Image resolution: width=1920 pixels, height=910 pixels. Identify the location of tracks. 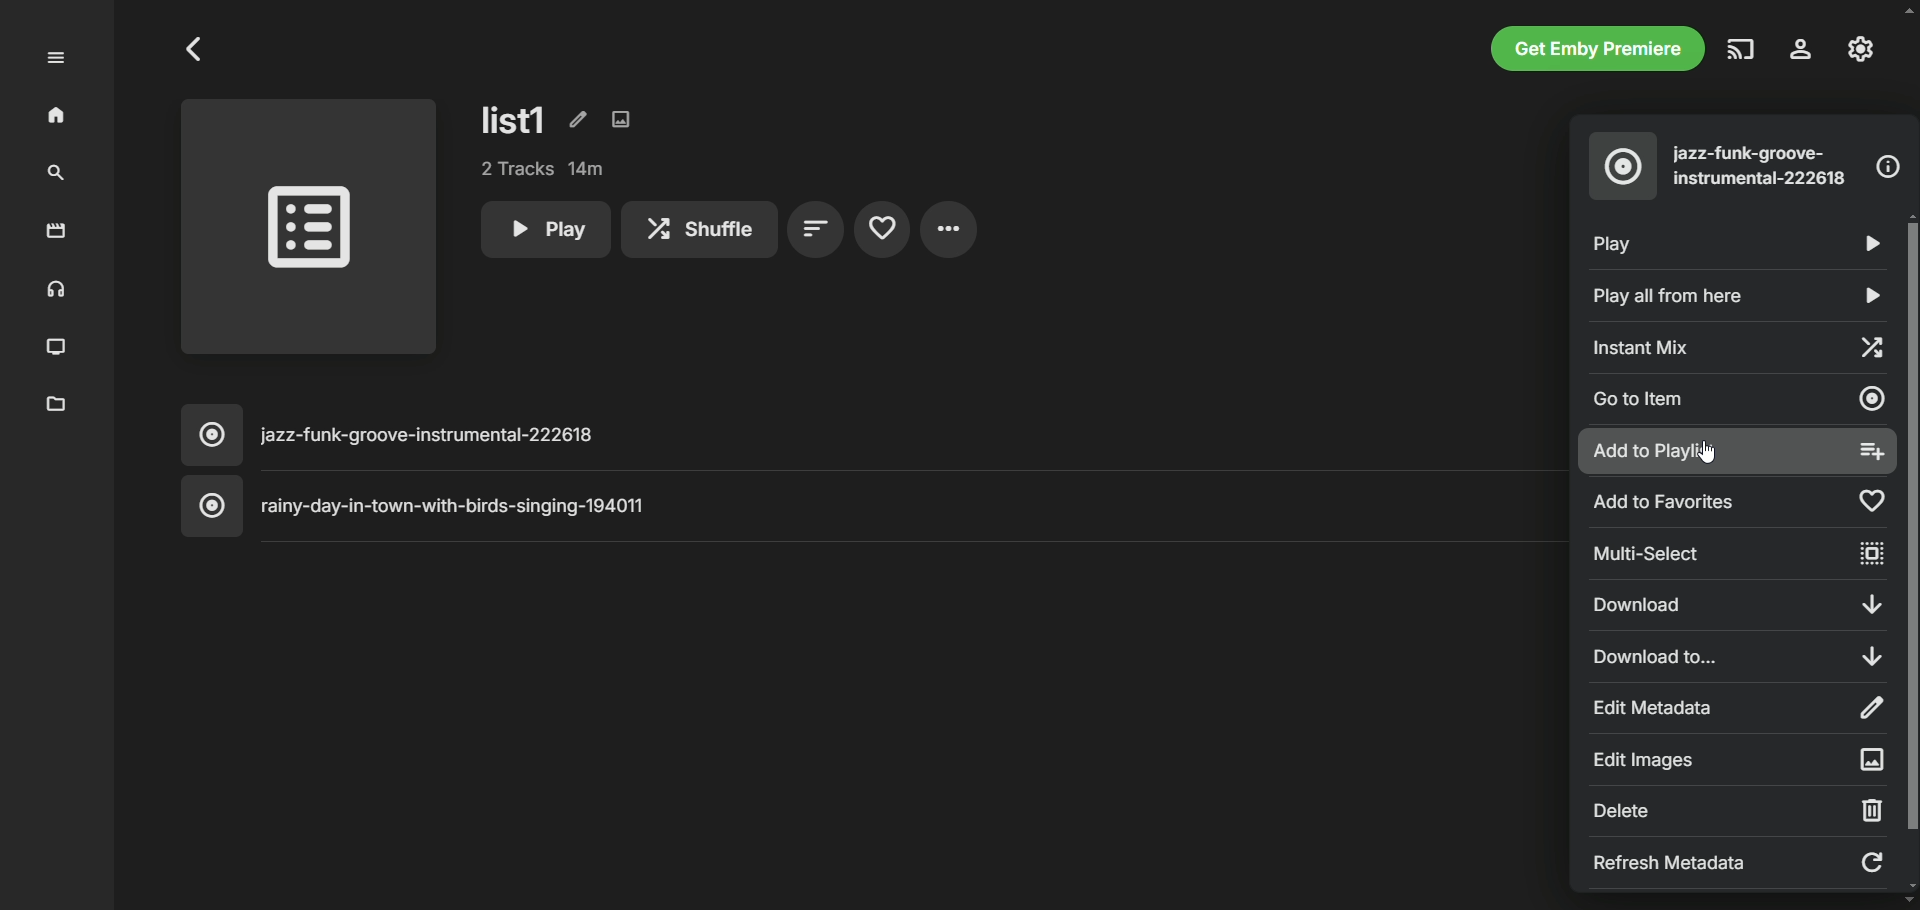
(544, 169).